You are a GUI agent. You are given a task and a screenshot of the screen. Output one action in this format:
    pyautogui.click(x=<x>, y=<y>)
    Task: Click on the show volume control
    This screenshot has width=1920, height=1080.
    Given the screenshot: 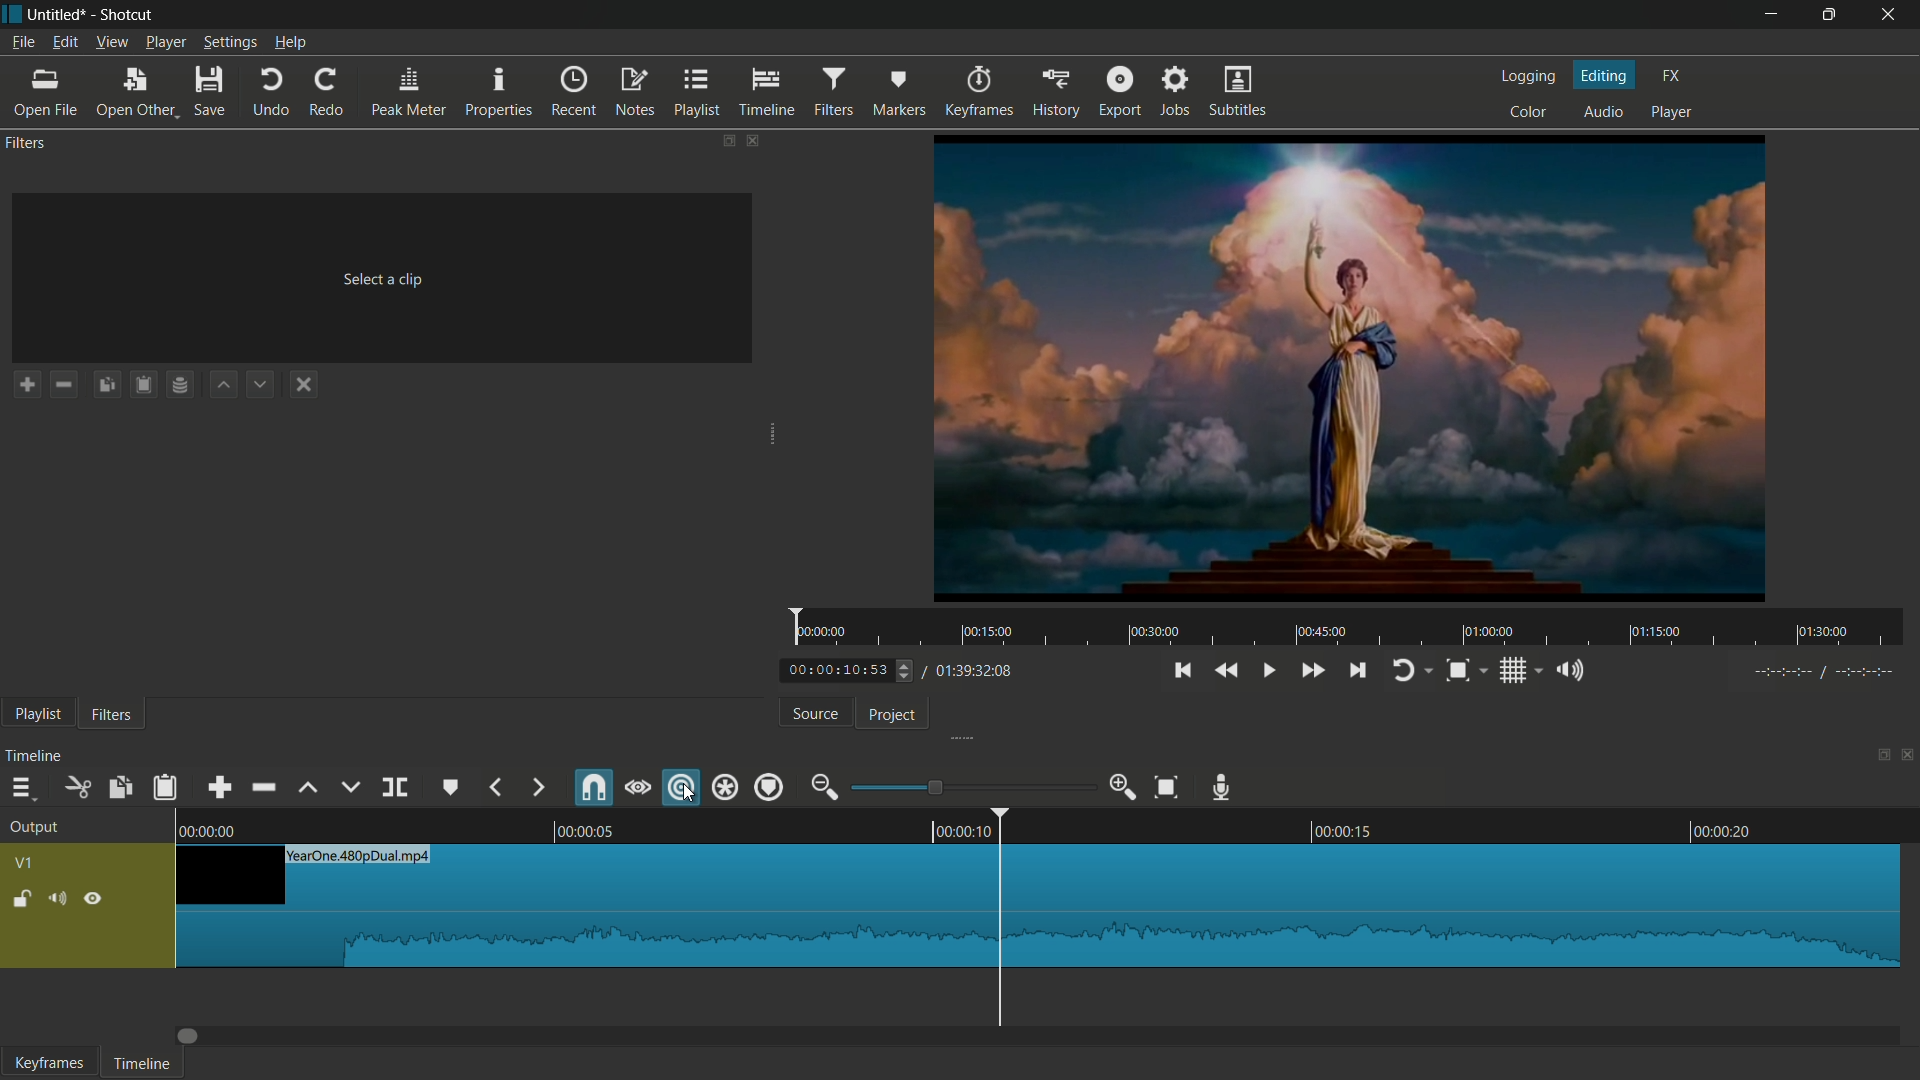 What is the action you would take?
    pyautogui.click(x=1571, y=670)
    